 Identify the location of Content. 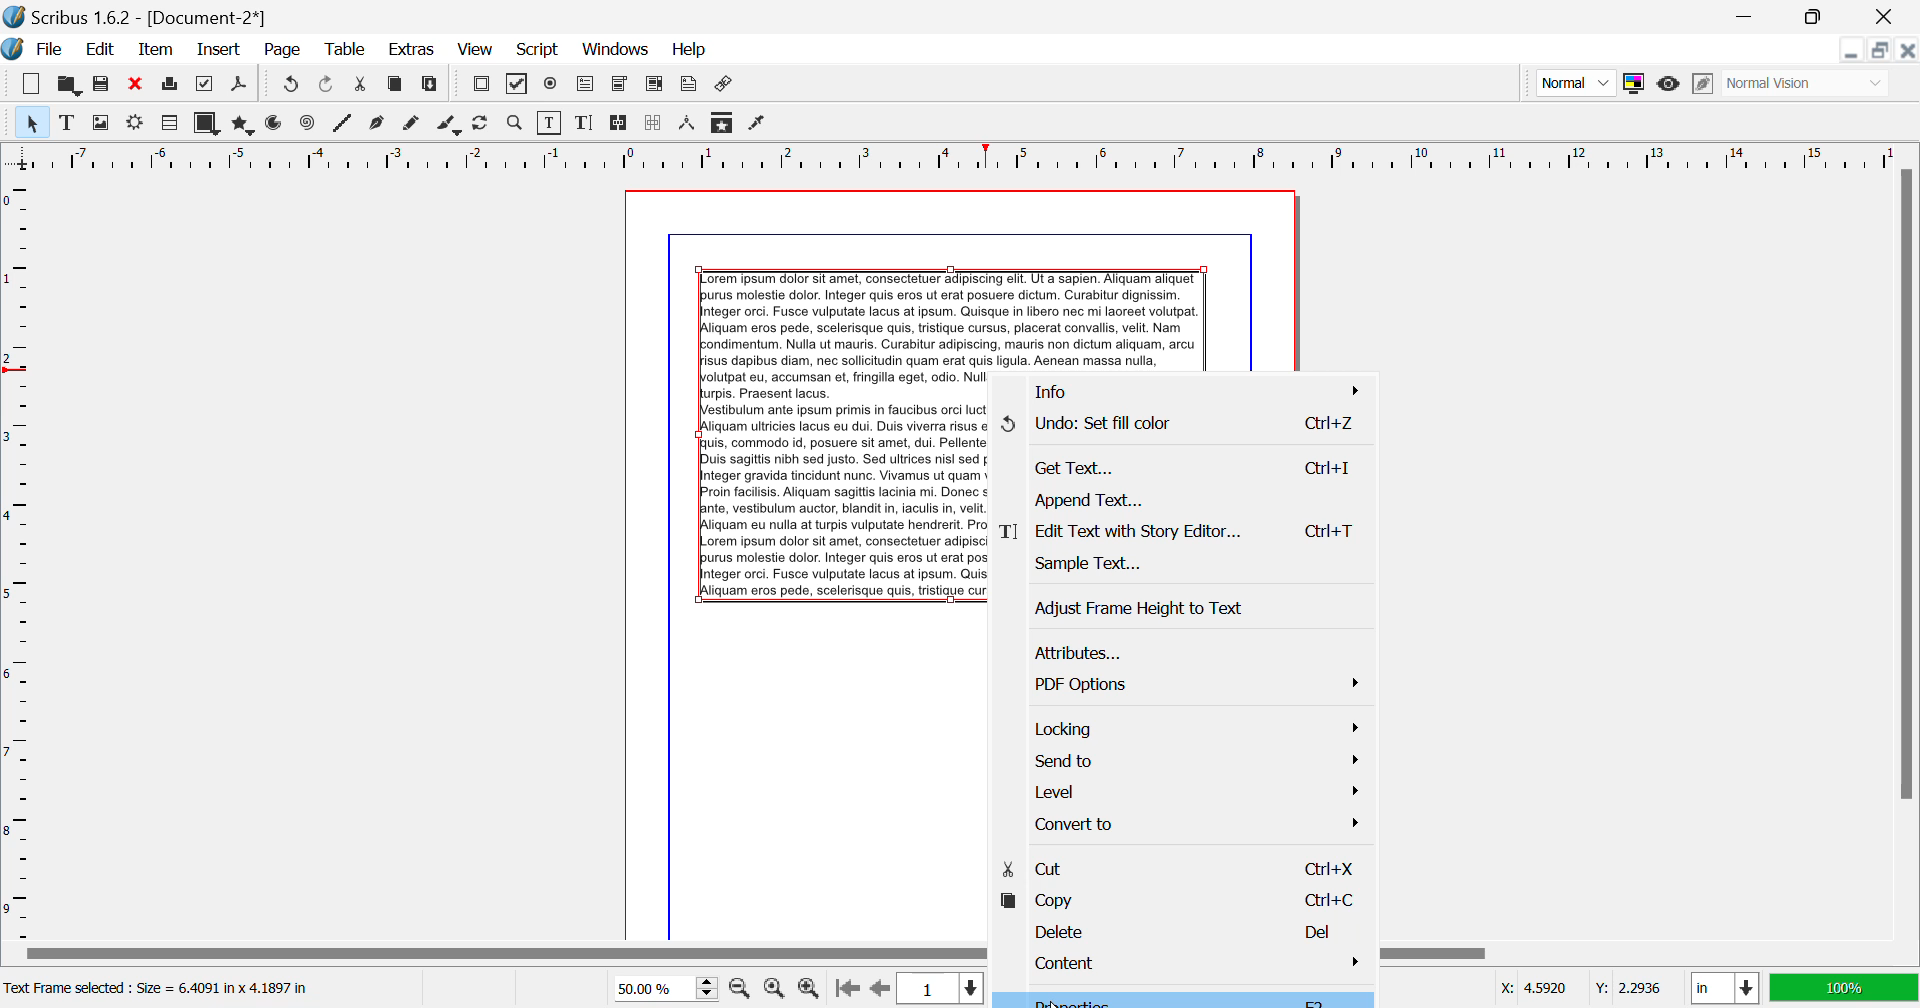
(1176, 960).